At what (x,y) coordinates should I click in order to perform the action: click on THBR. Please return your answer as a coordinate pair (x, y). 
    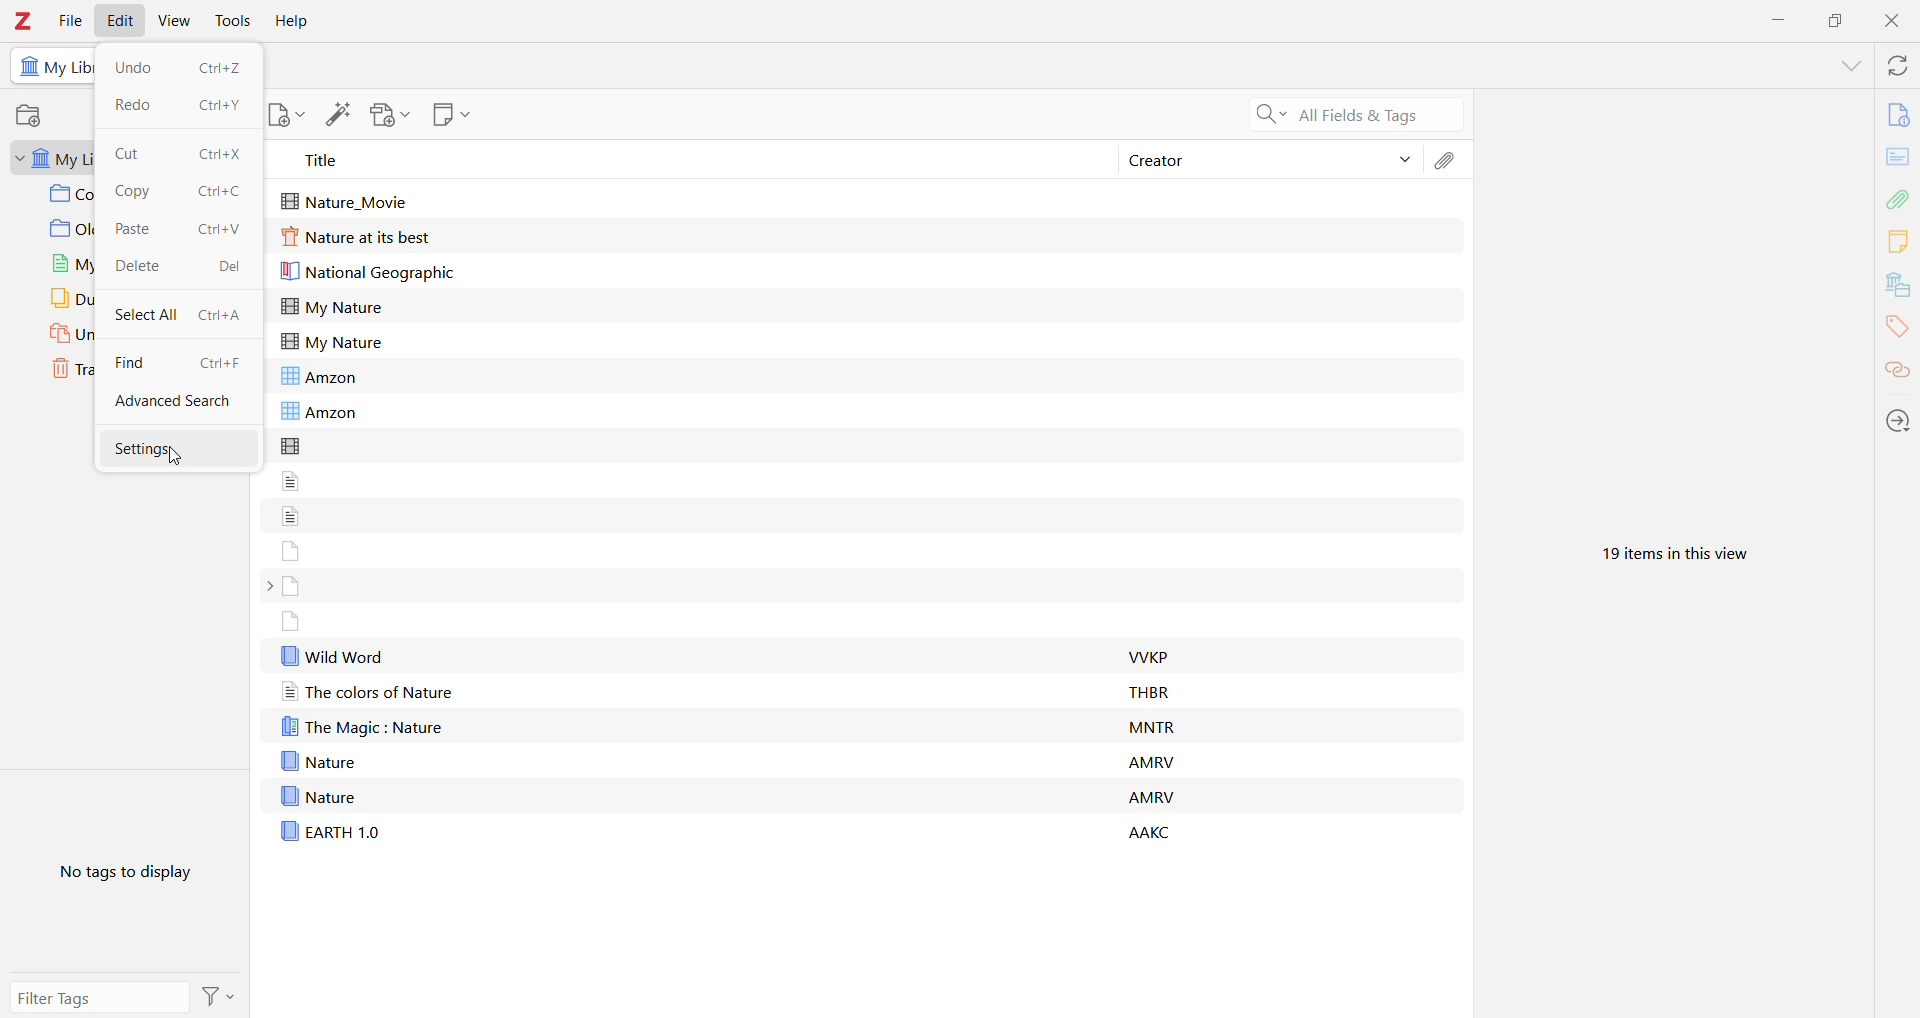
    Looking at the image, I should click on (1149, 692).